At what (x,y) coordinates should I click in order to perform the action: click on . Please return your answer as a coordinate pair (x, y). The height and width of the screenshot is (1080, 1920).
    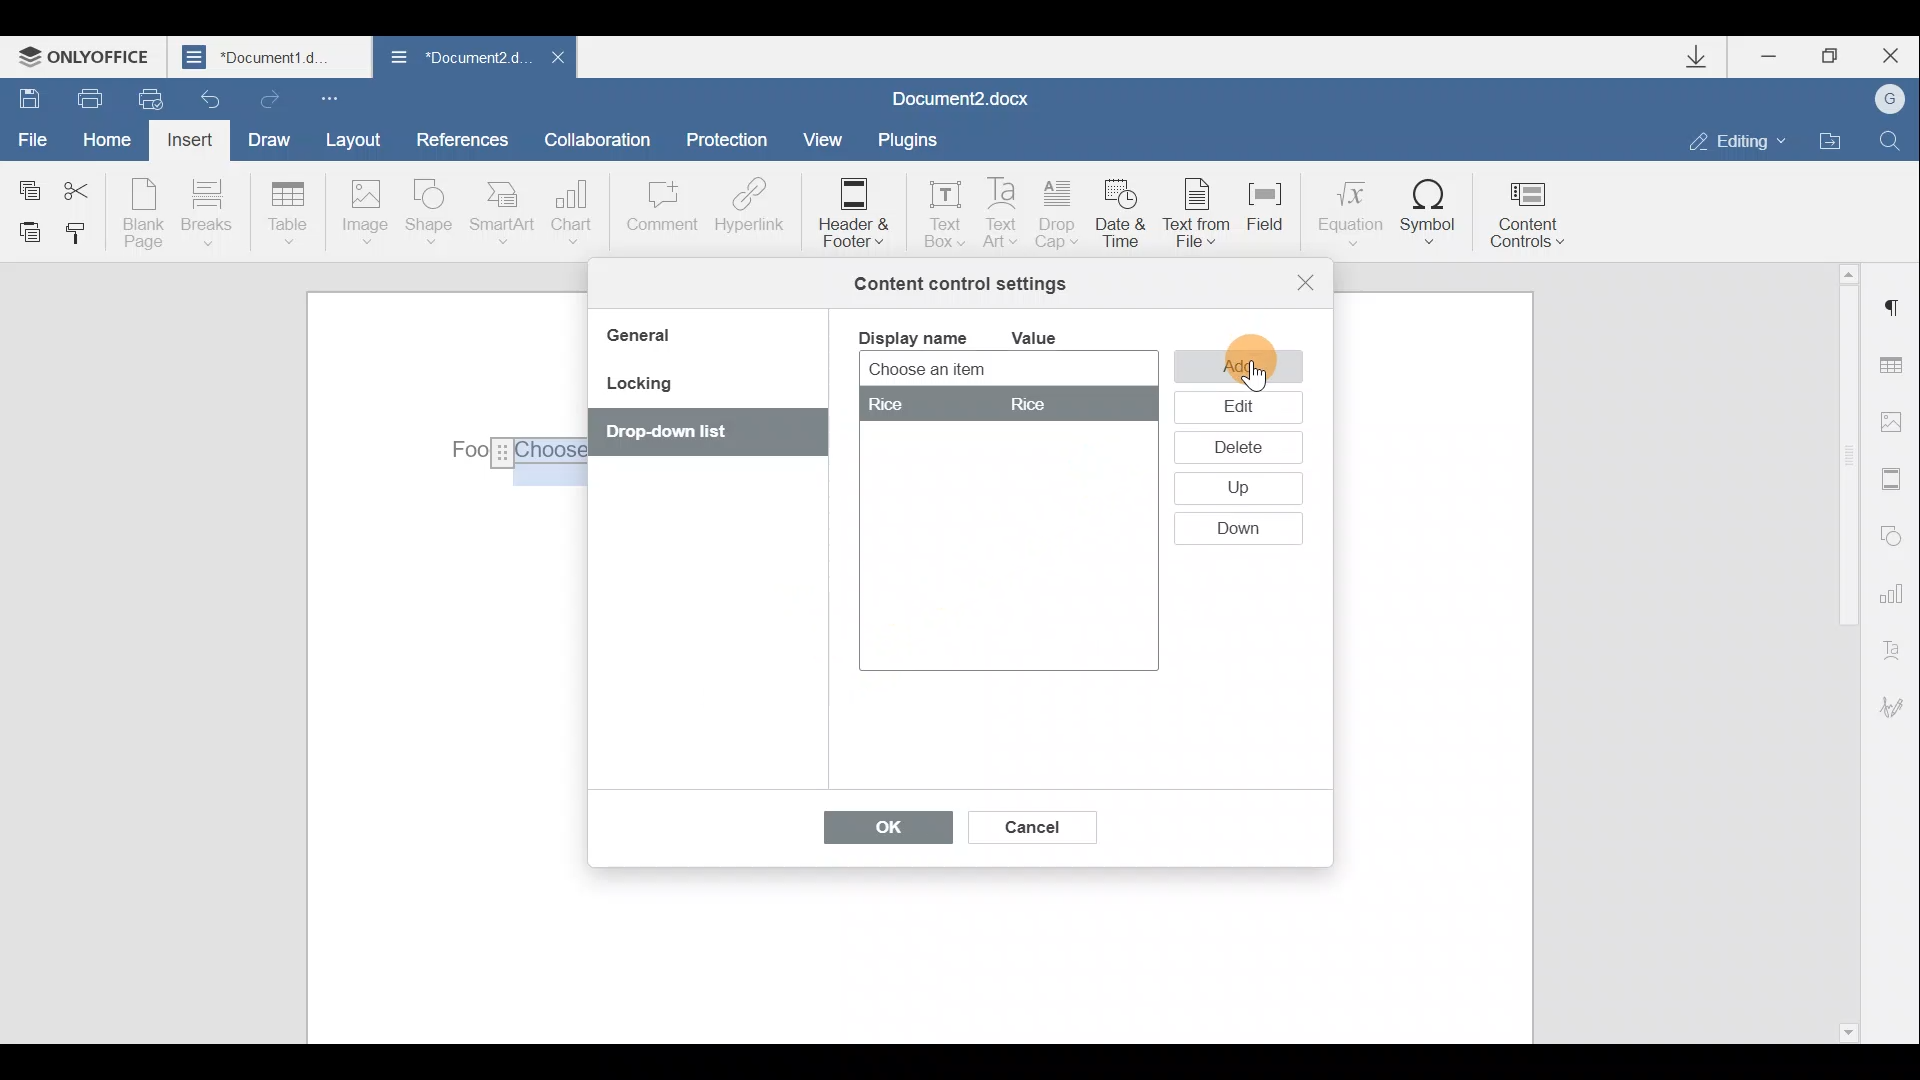
    Looking at the image, I should click on (1029, 405).